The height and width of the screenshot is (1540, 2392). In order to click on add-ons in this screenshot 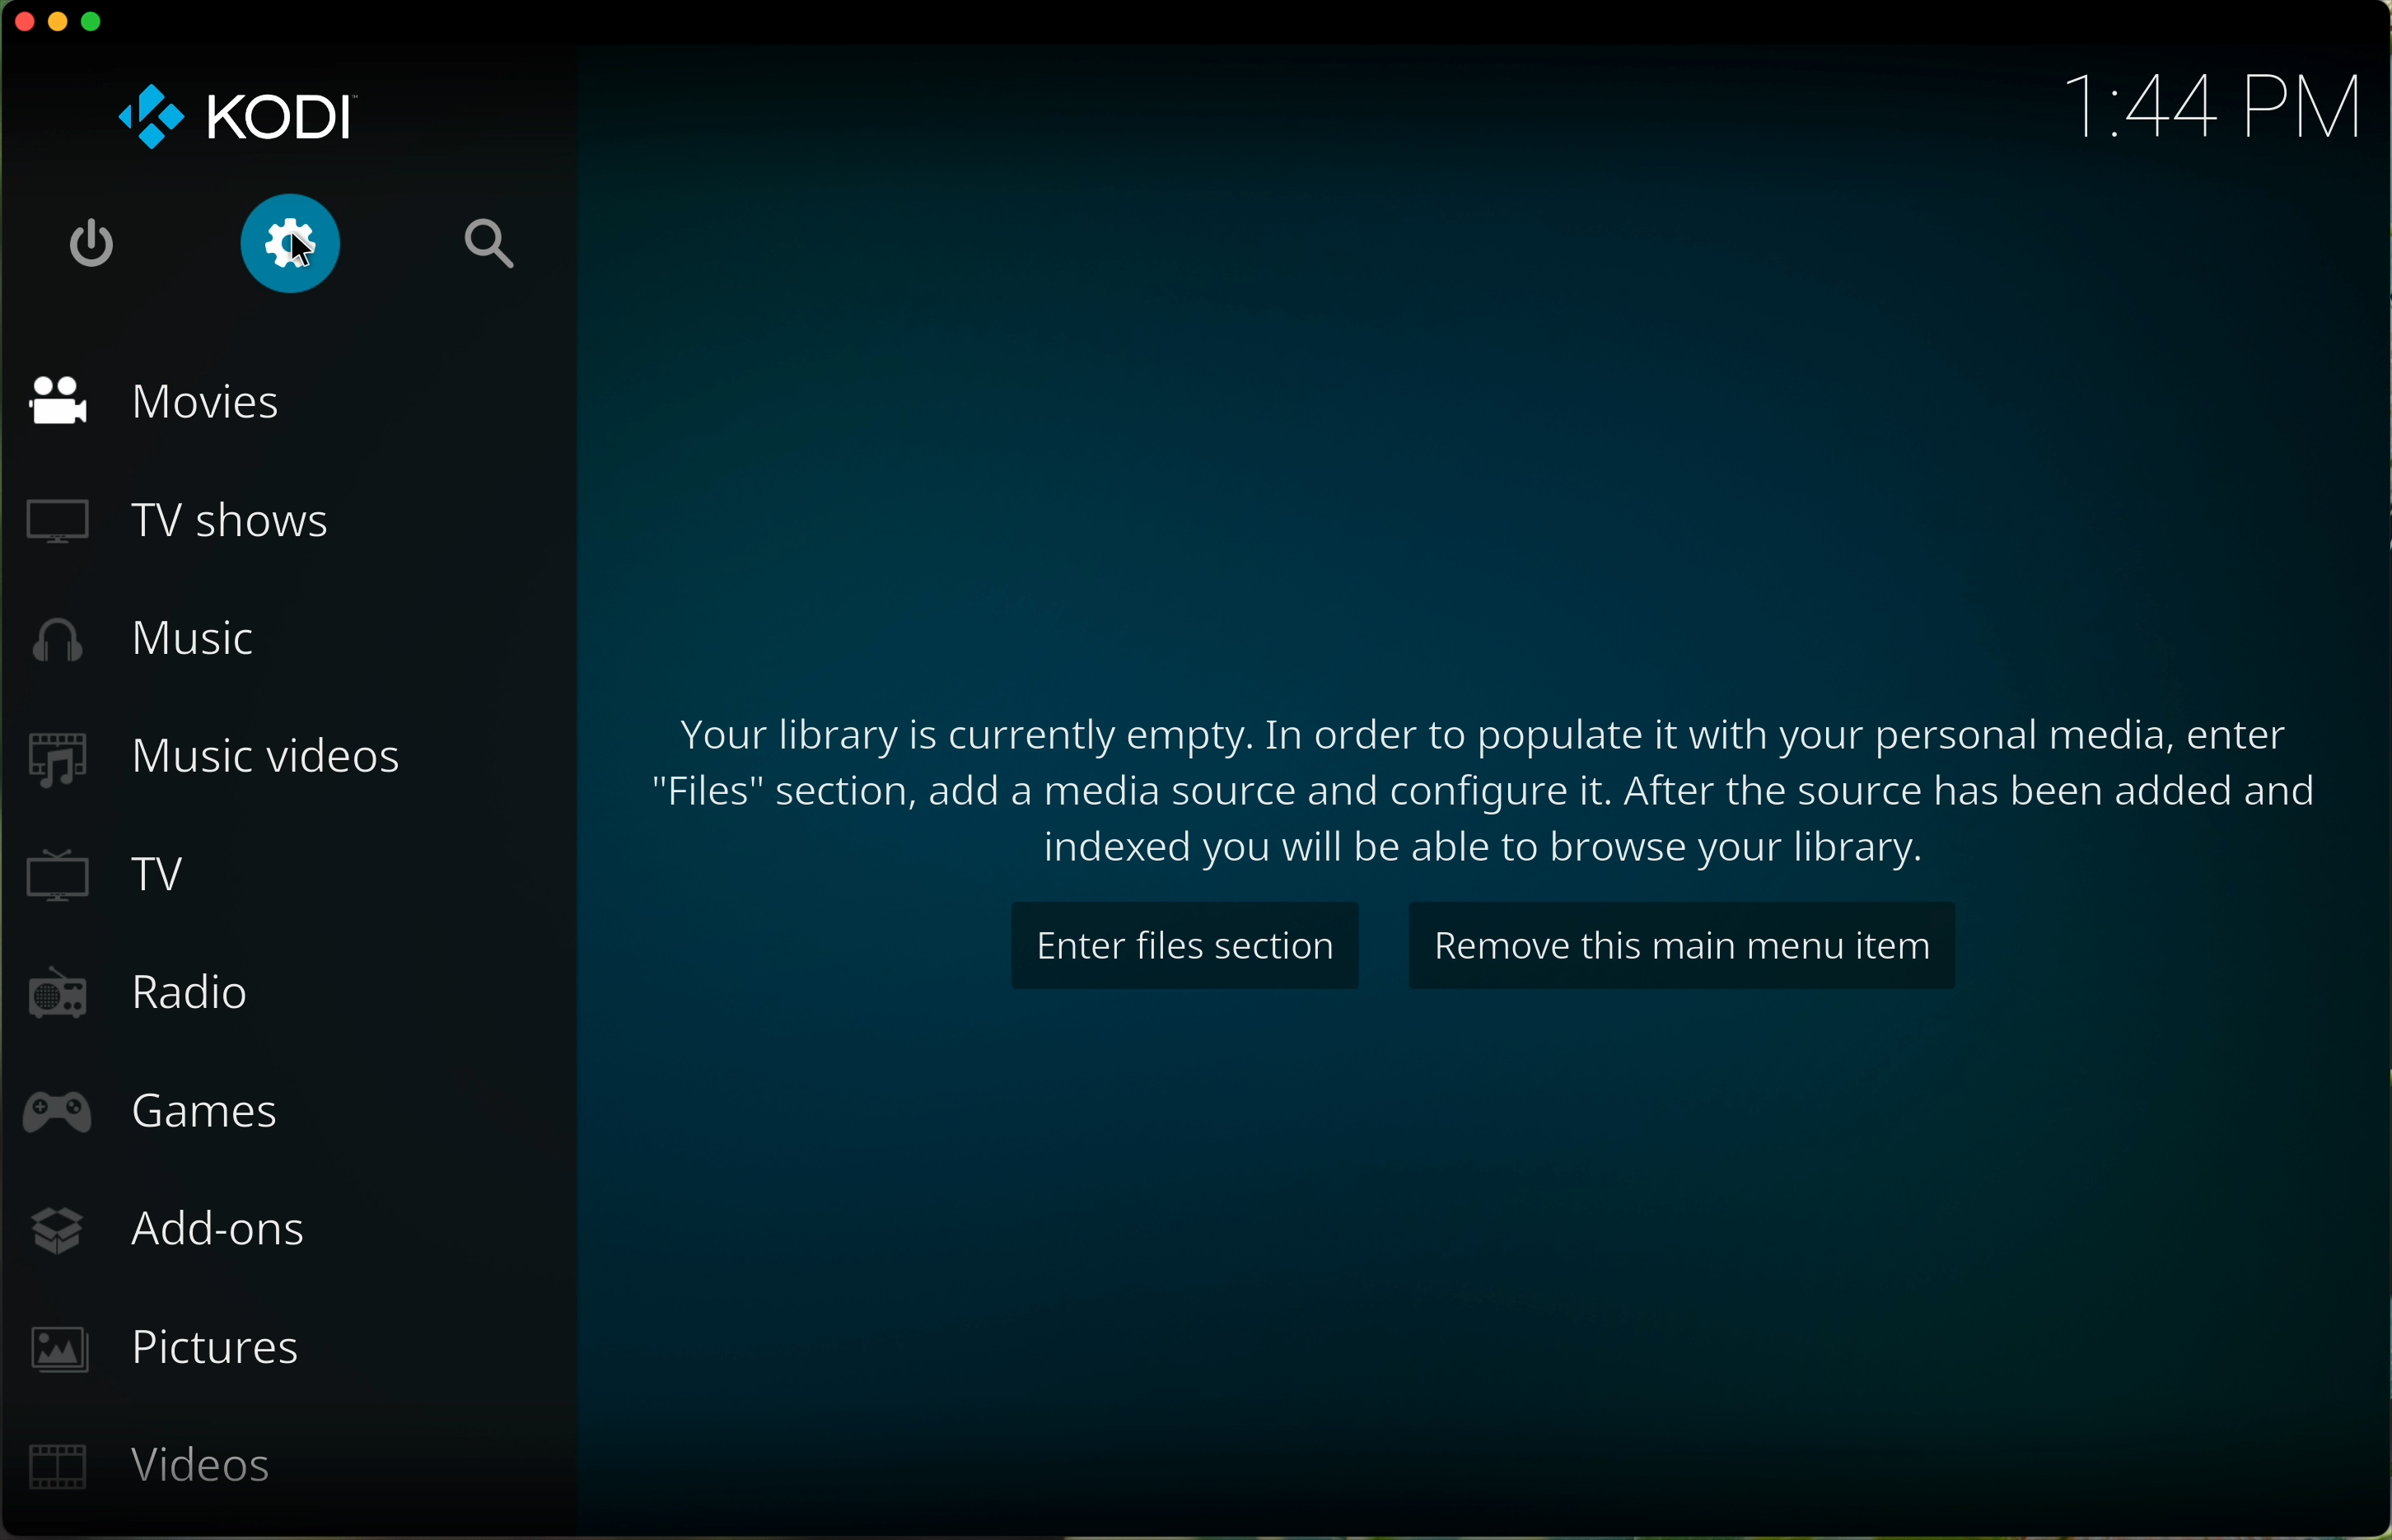, I will do `click(167, 1233)`.